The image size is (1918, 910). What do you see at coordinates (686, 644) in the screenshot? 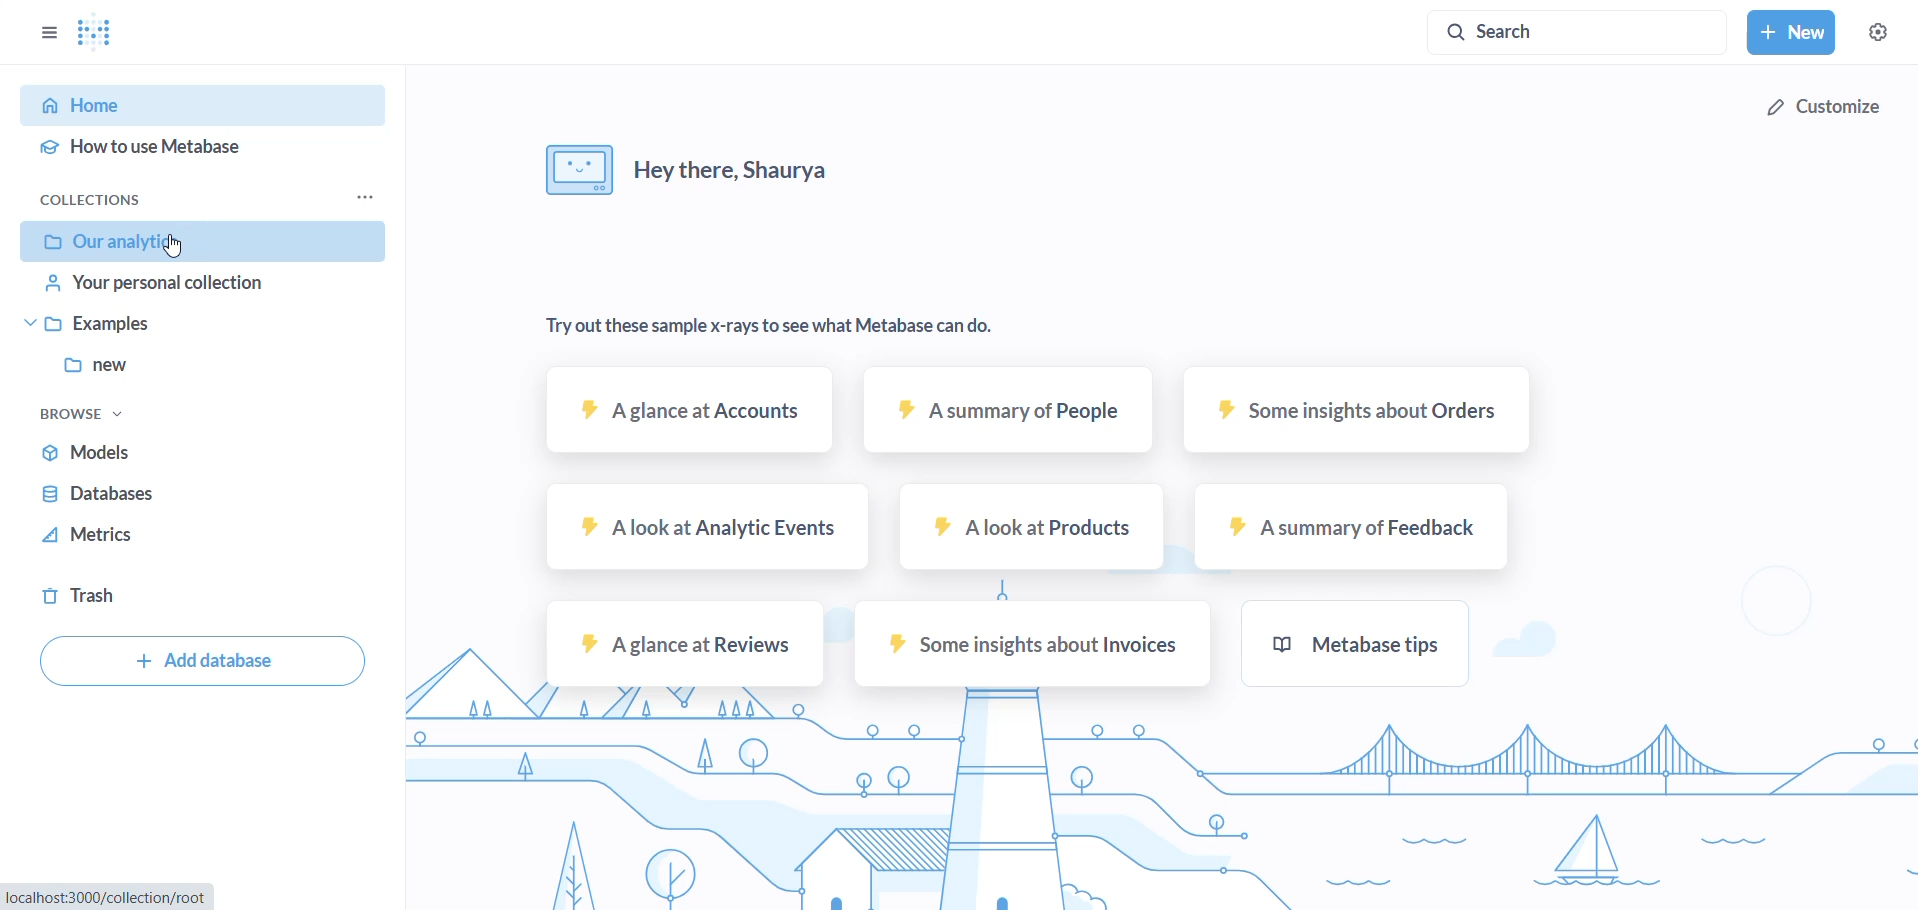
I see `A glance at reviews sample` at bounding box center [686, 644].